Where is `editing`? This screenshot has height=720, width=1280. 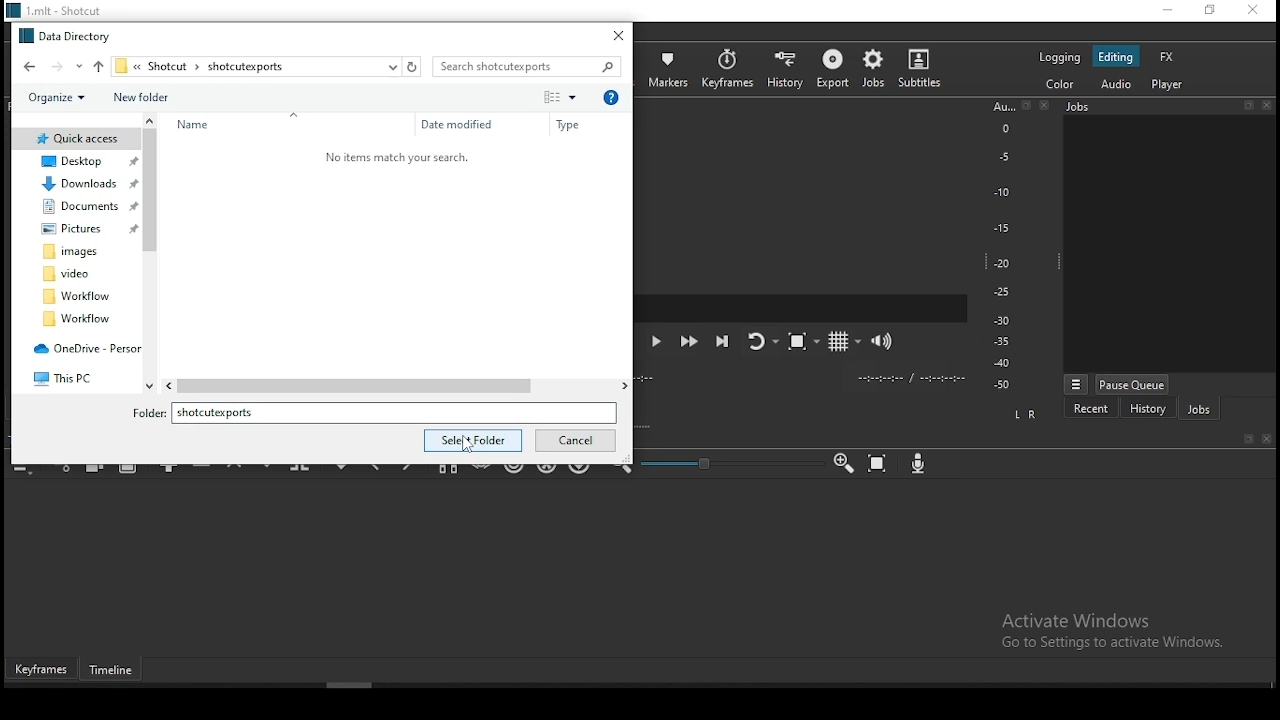
editing is located at coordinates (1119, 57).